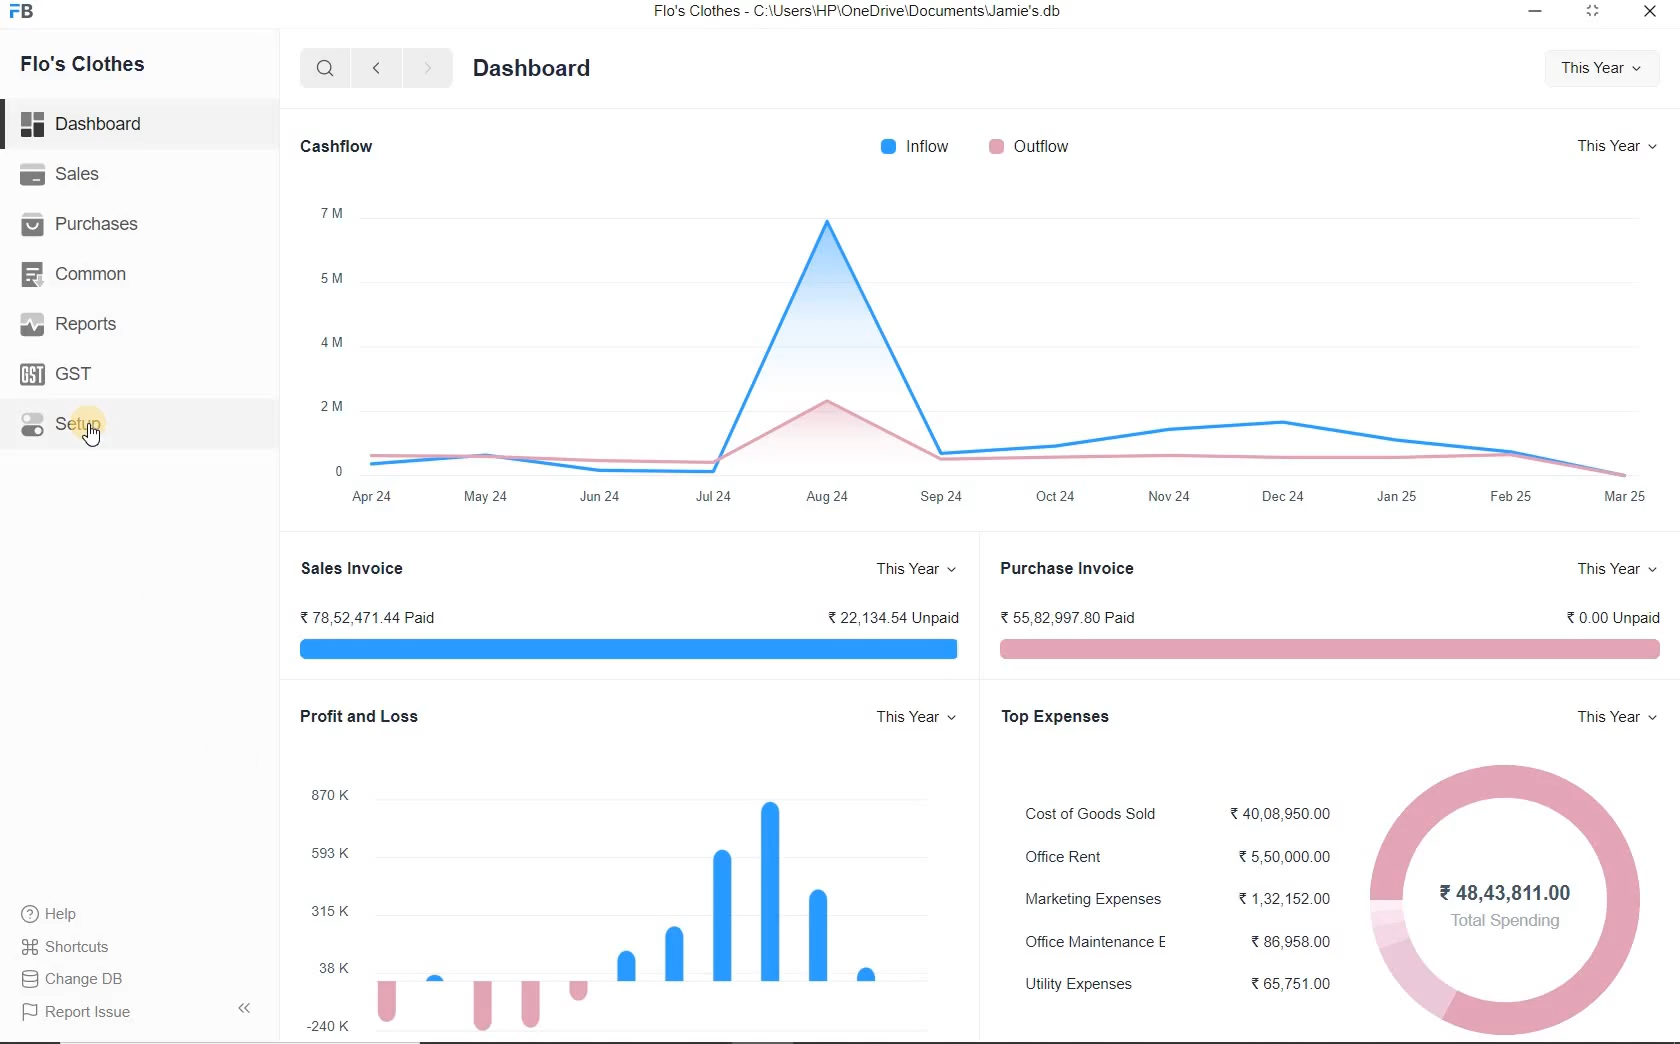 The height and width of the screenshot is (1044, 1680). I want to click on This Year , so click(1615, 146).